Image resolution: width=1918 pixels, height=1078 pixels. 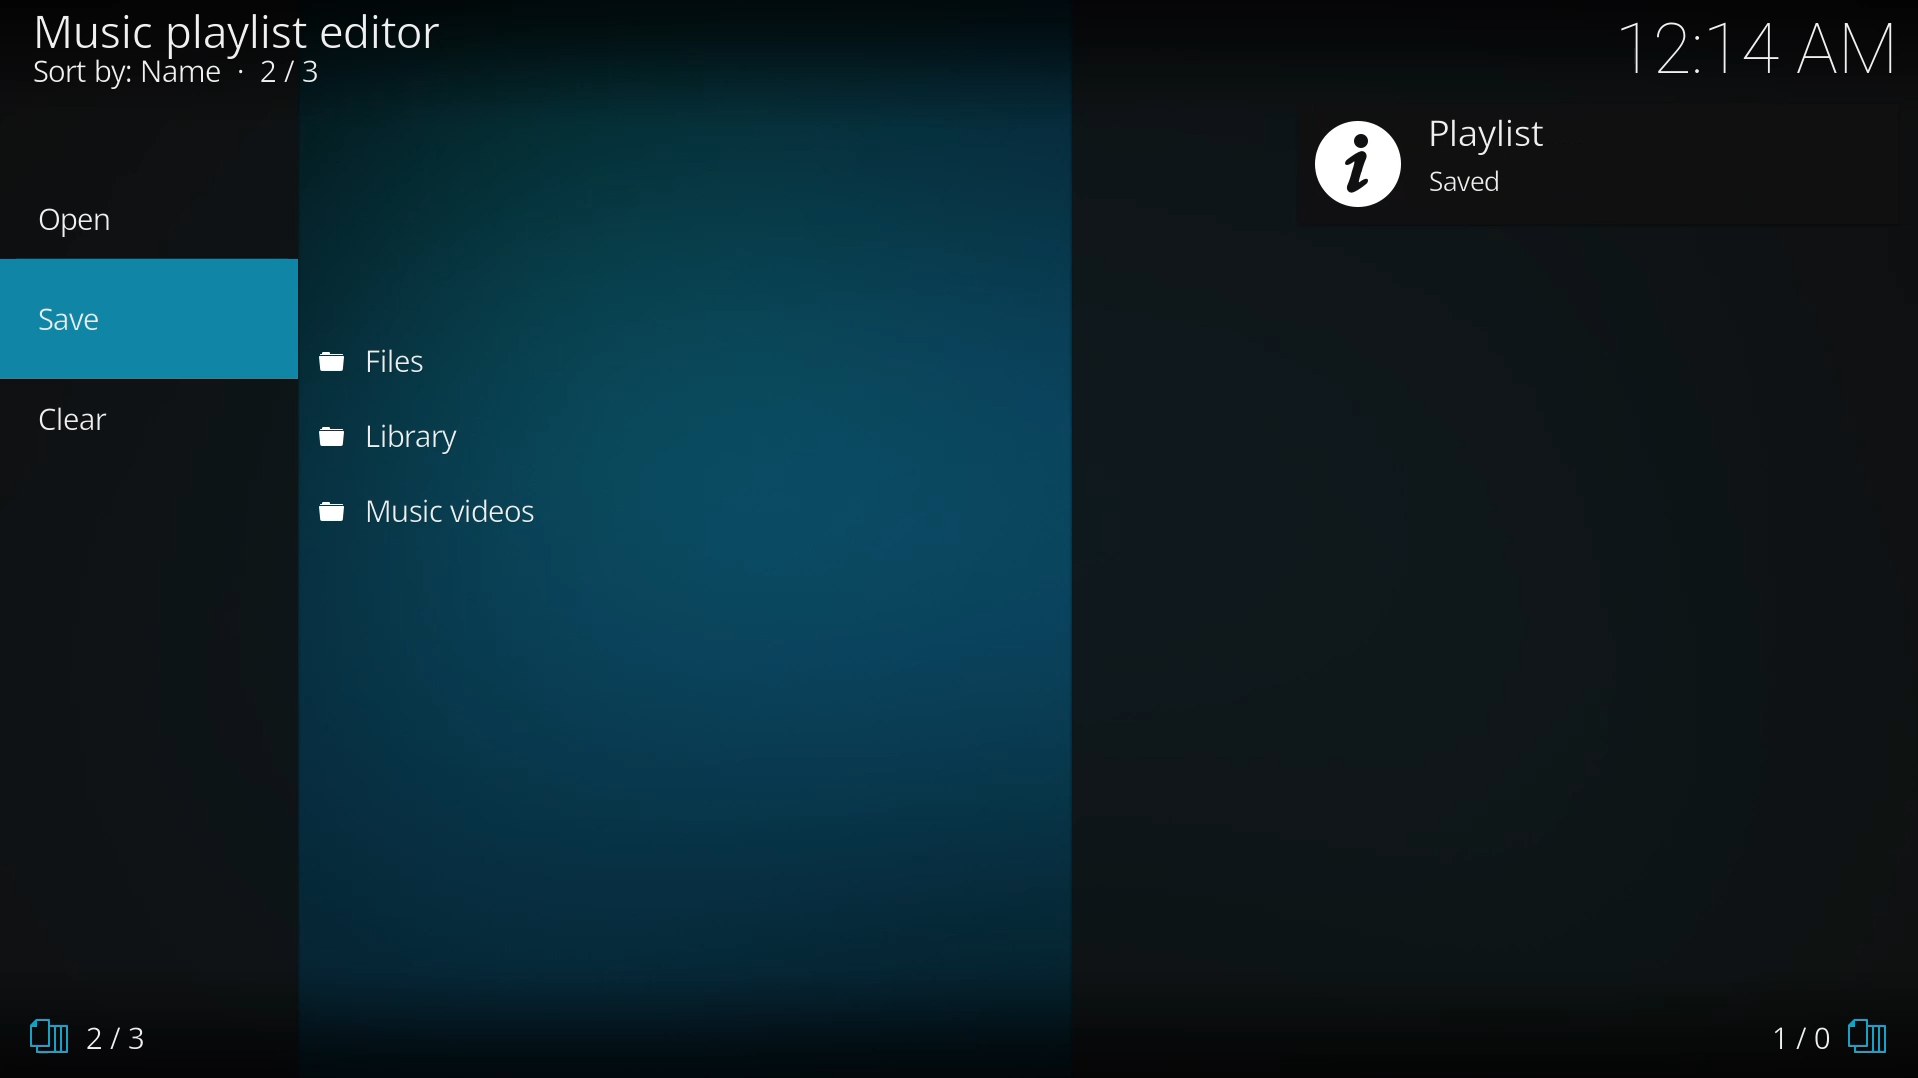 I want to click on time, so click(x=1759, y=45).